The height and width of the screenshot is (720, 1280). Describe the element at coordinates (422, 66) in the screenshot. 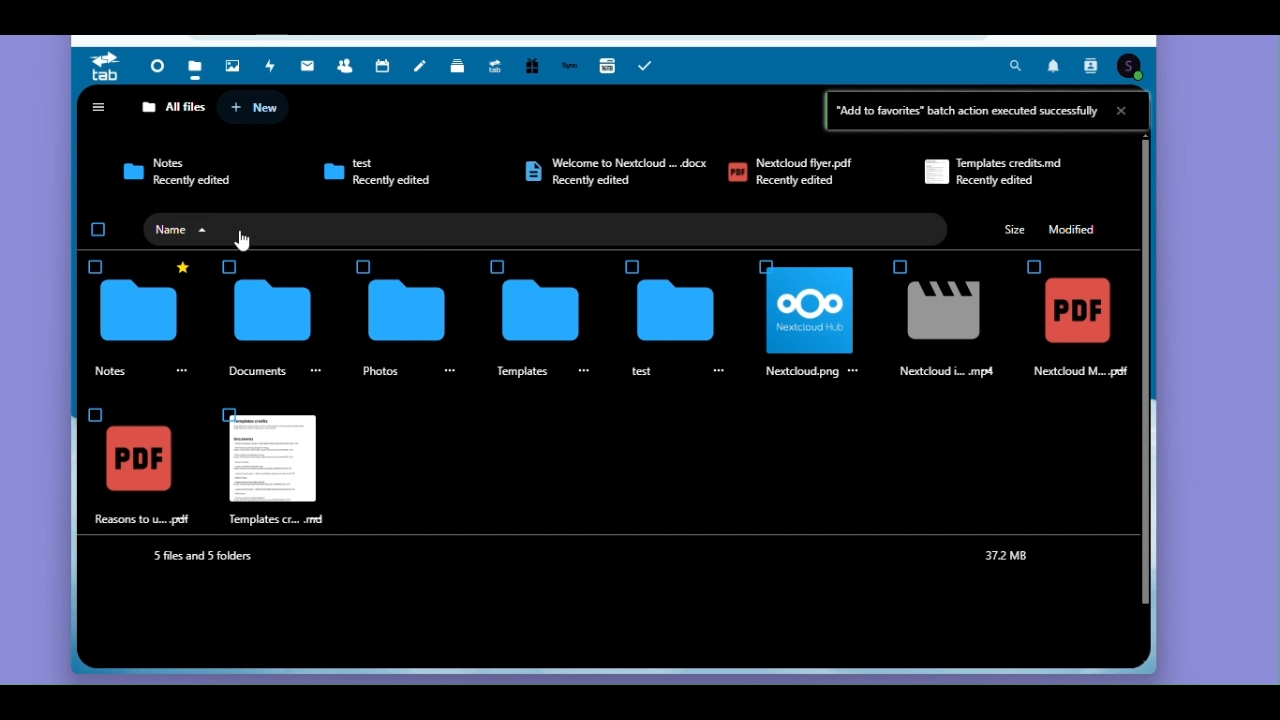

I see `Notes` at that location.